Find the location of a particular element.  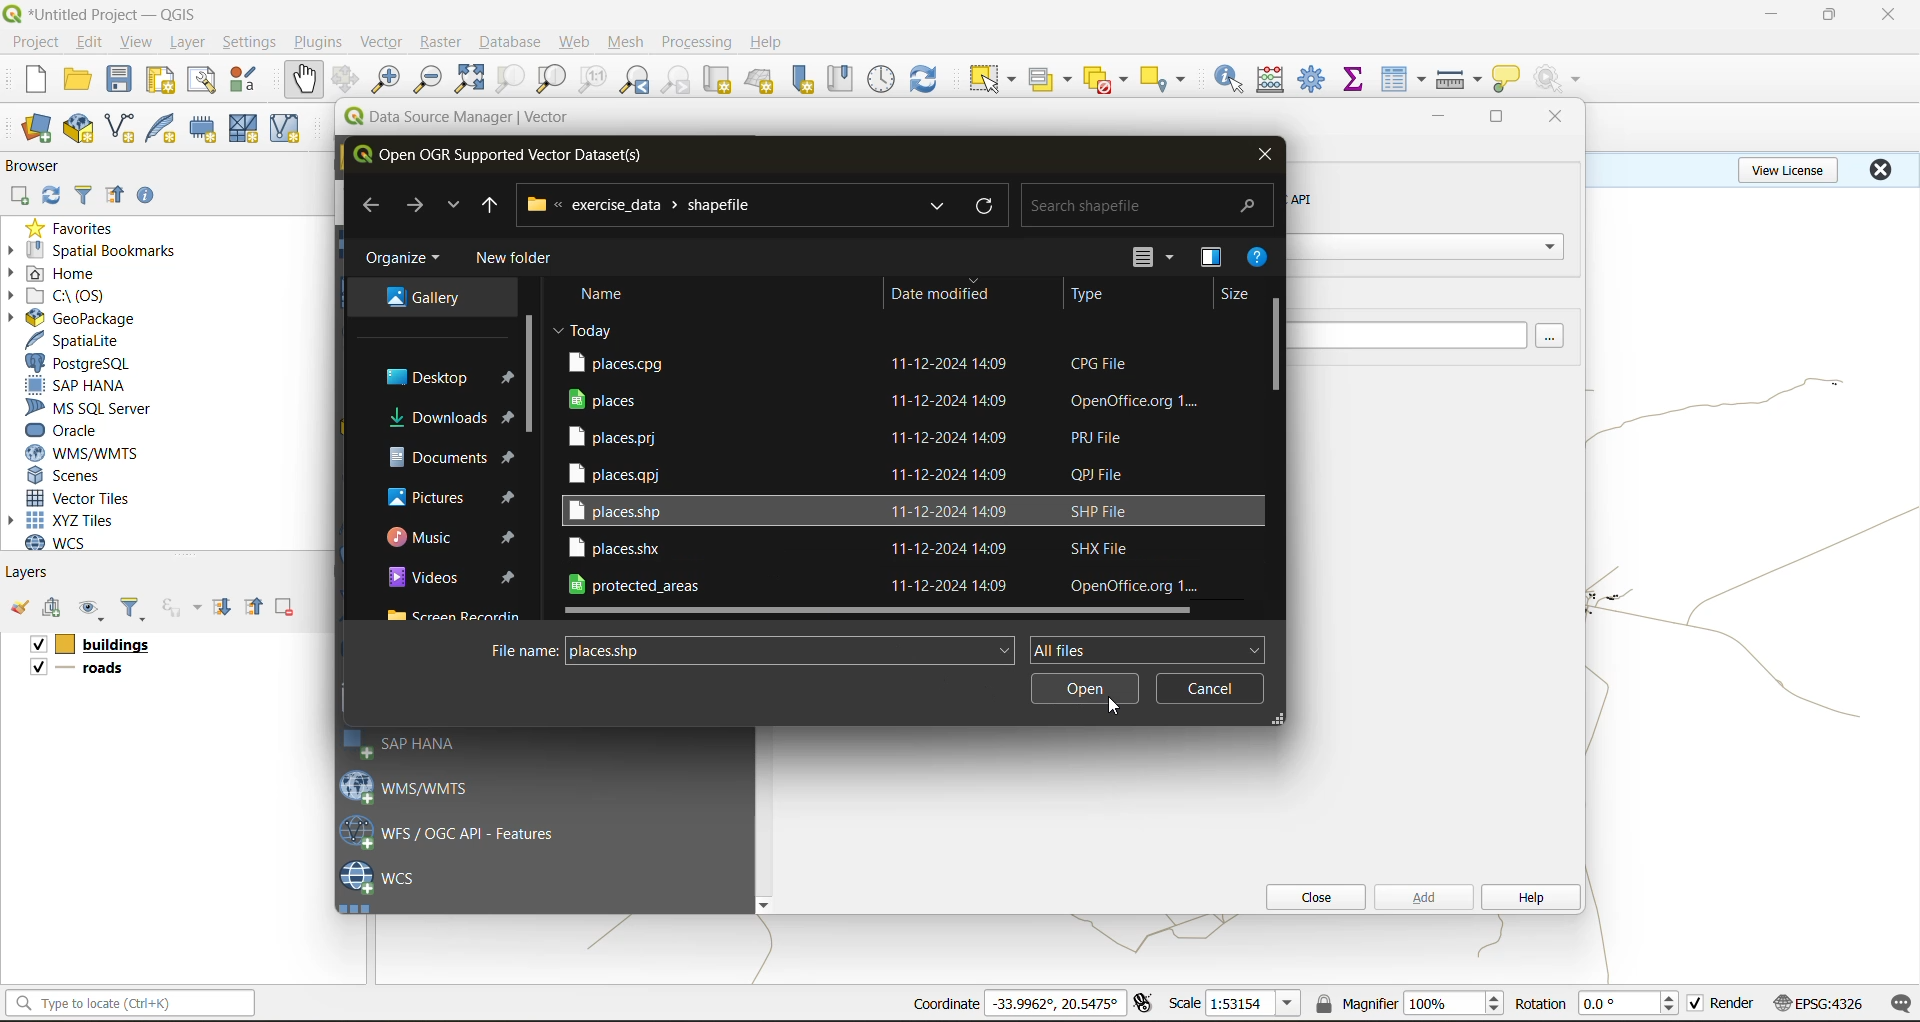

cancel is located at coordinates (1209, 688).